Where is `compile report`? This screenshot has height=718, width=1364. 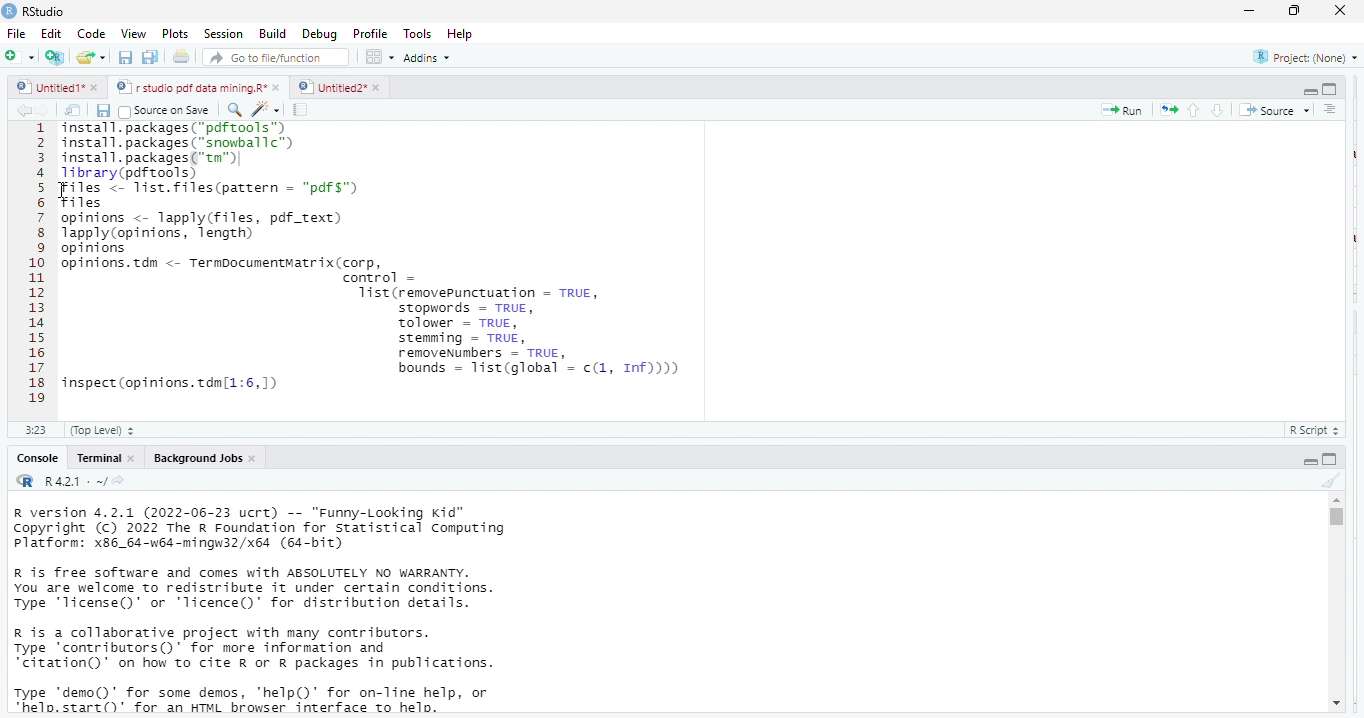 compile report is located at coordinates (303, 110).